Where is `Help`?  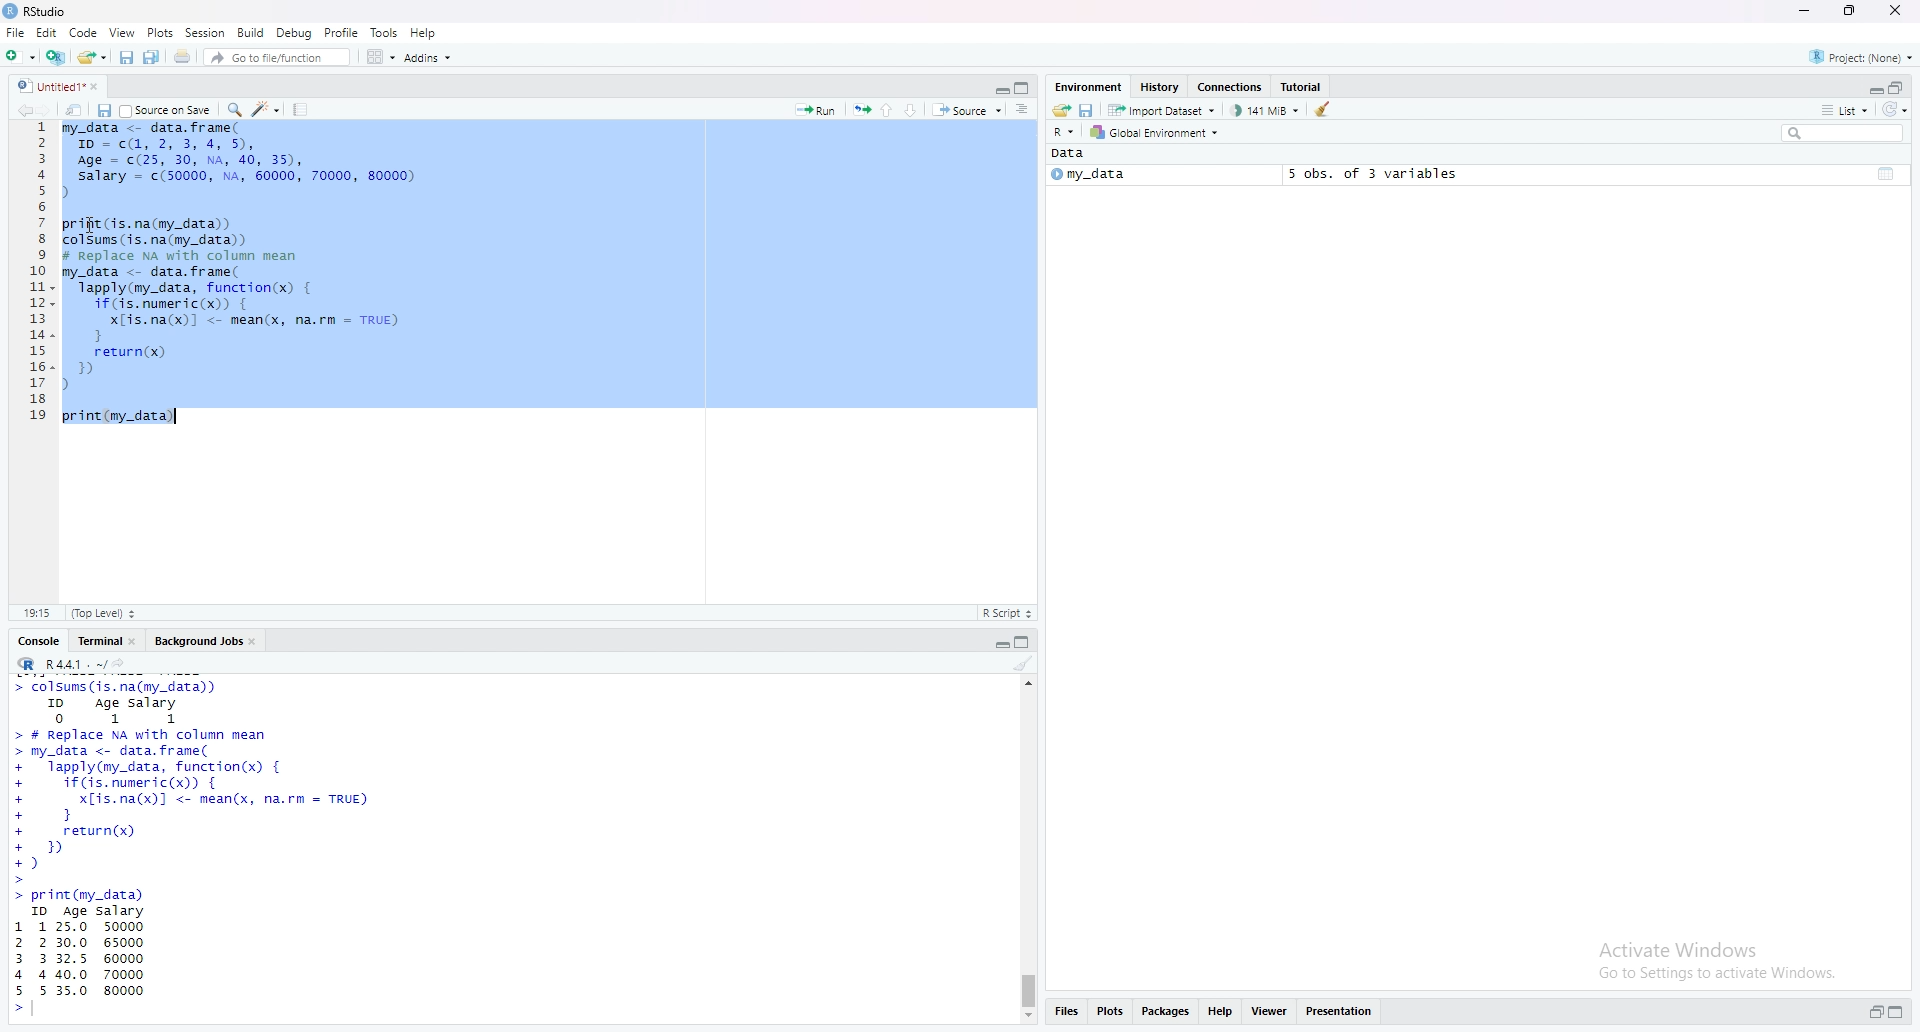
Help is located at coordinates (424, 32).